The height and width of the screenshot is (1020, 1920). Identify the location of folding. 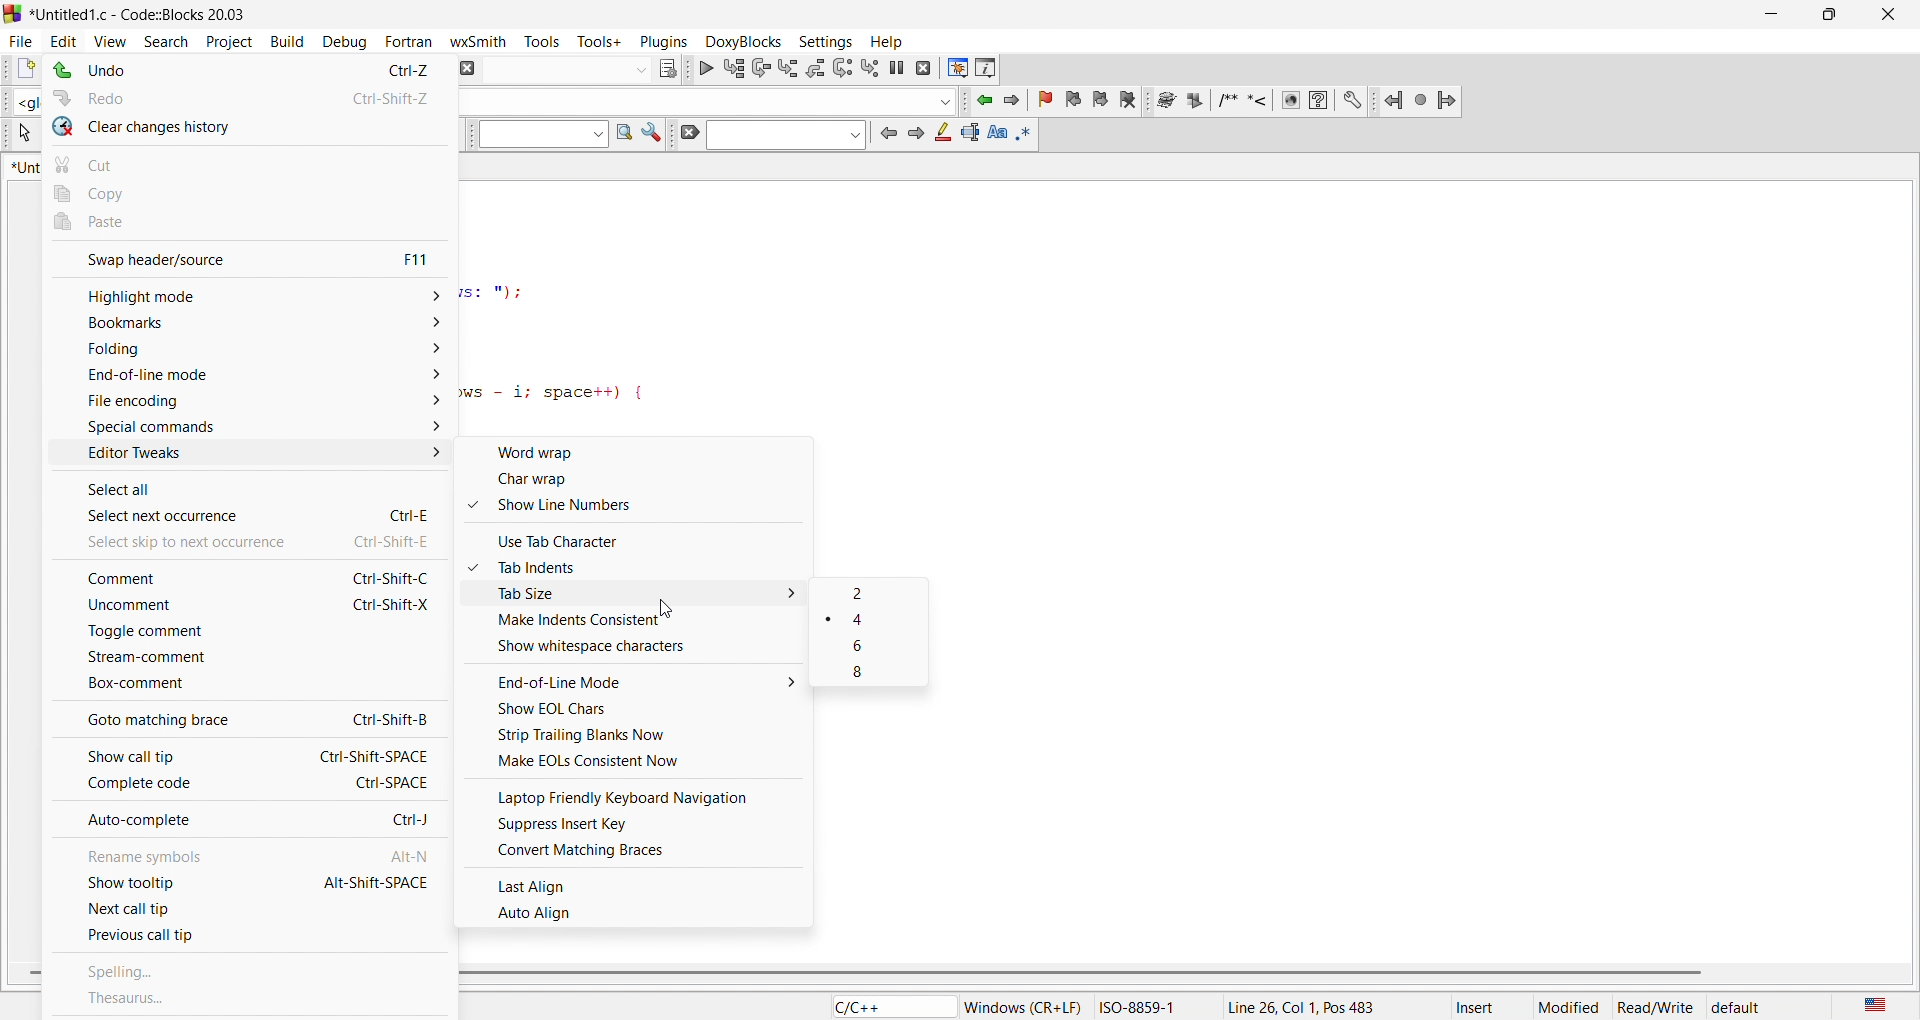
(246, 356).